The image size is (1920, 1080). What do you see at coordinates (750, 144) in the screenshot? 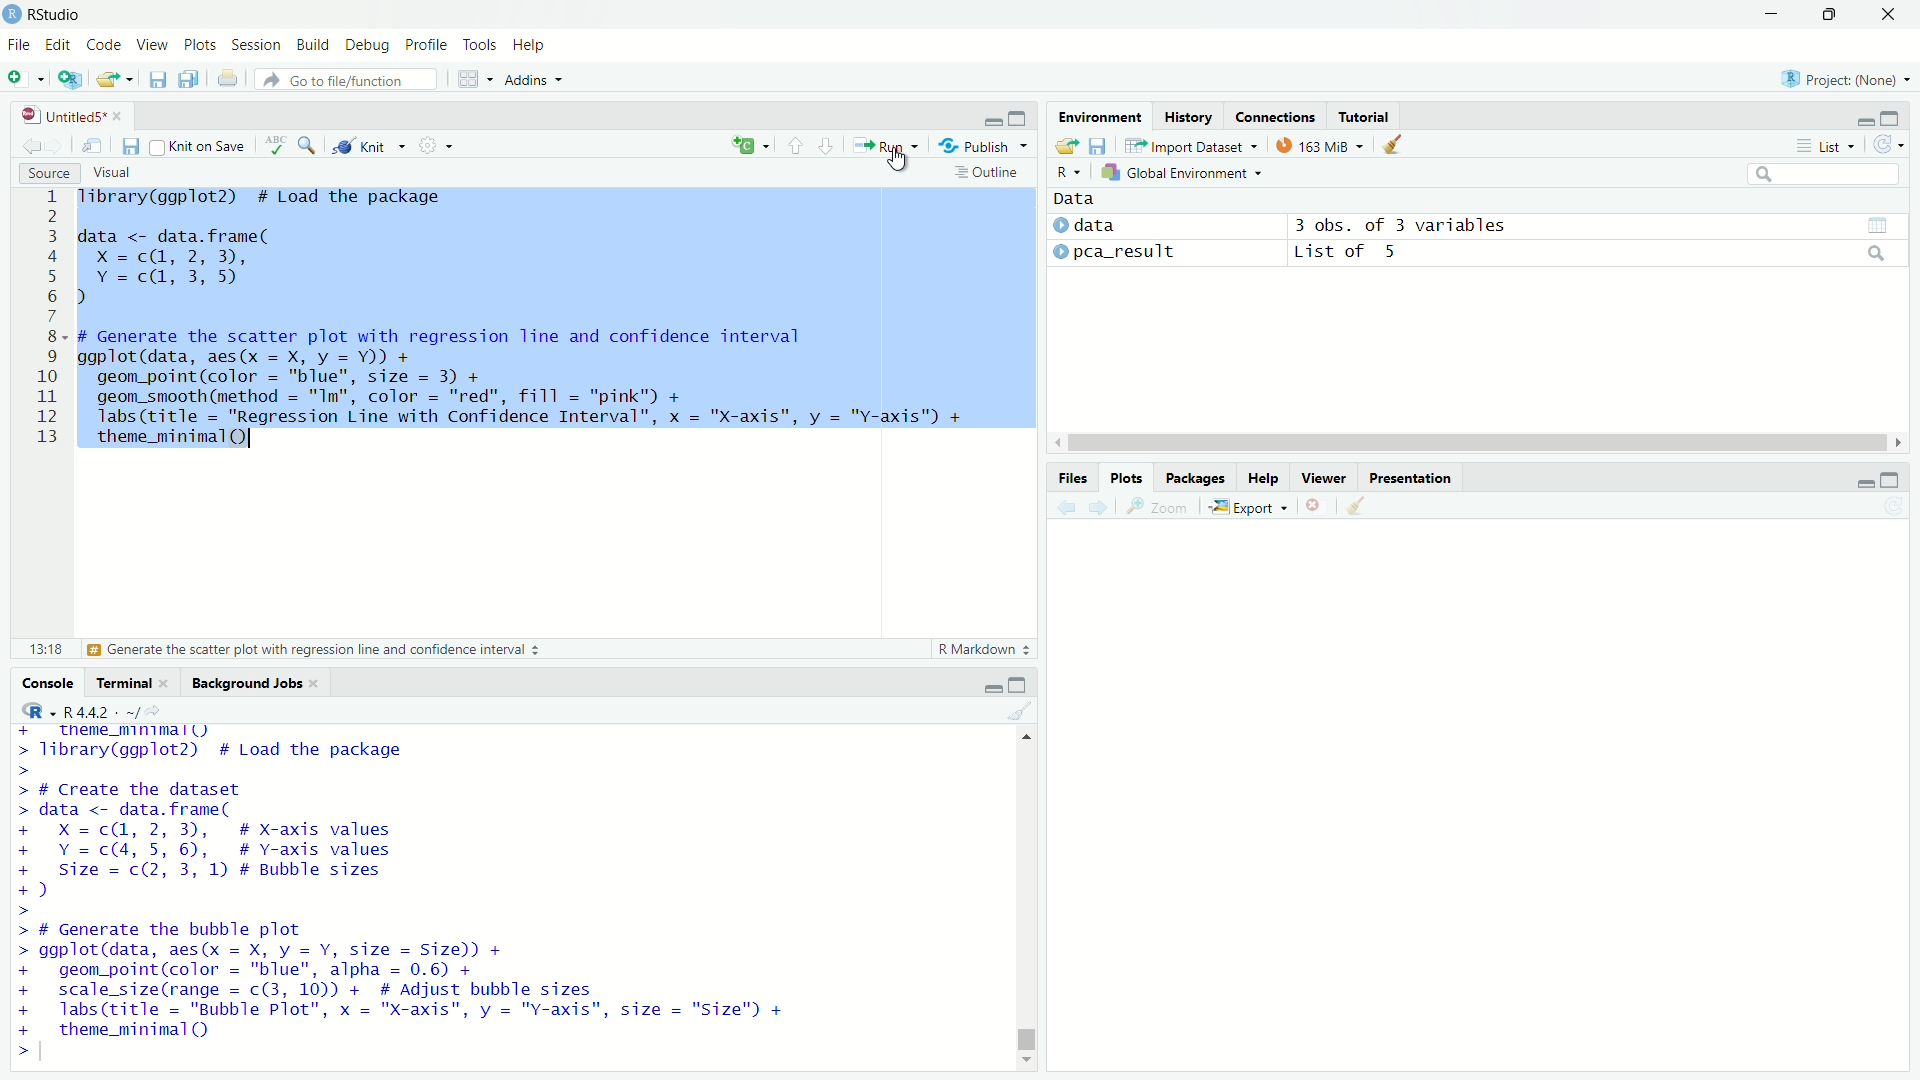
I see `insert a new code/chunk` at bounding box center [750, 144].